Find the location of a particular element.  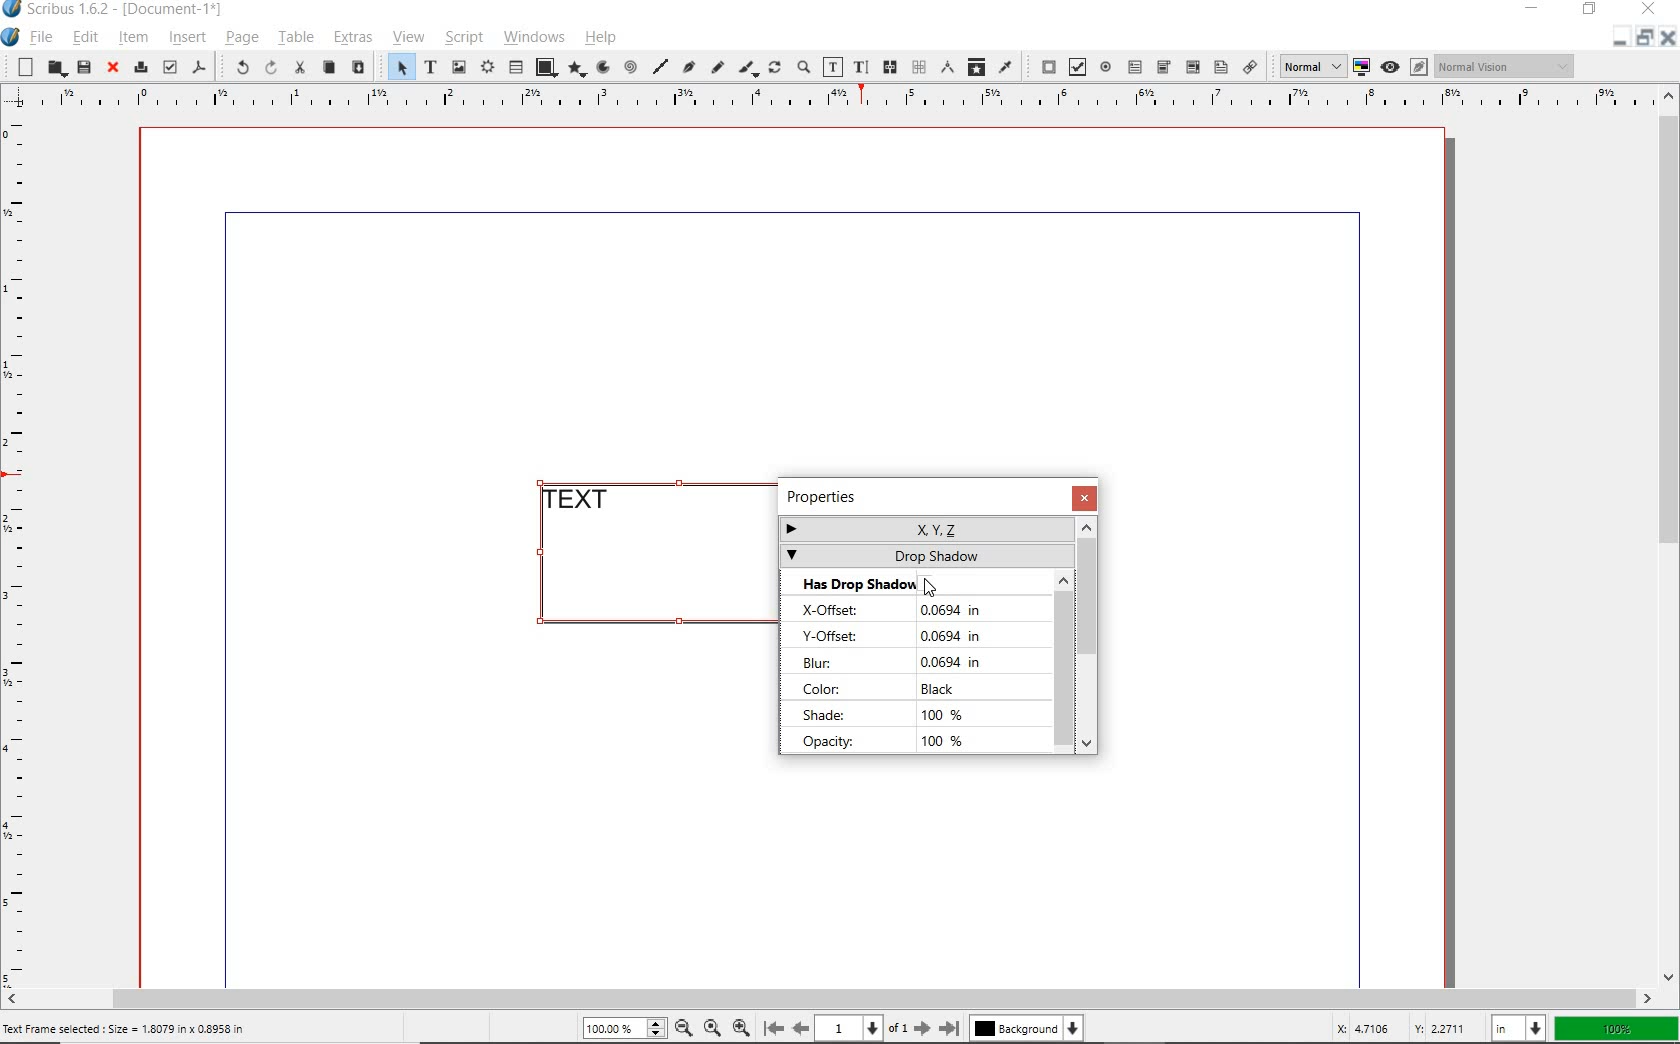

undo is located at coordinates (236, 66).